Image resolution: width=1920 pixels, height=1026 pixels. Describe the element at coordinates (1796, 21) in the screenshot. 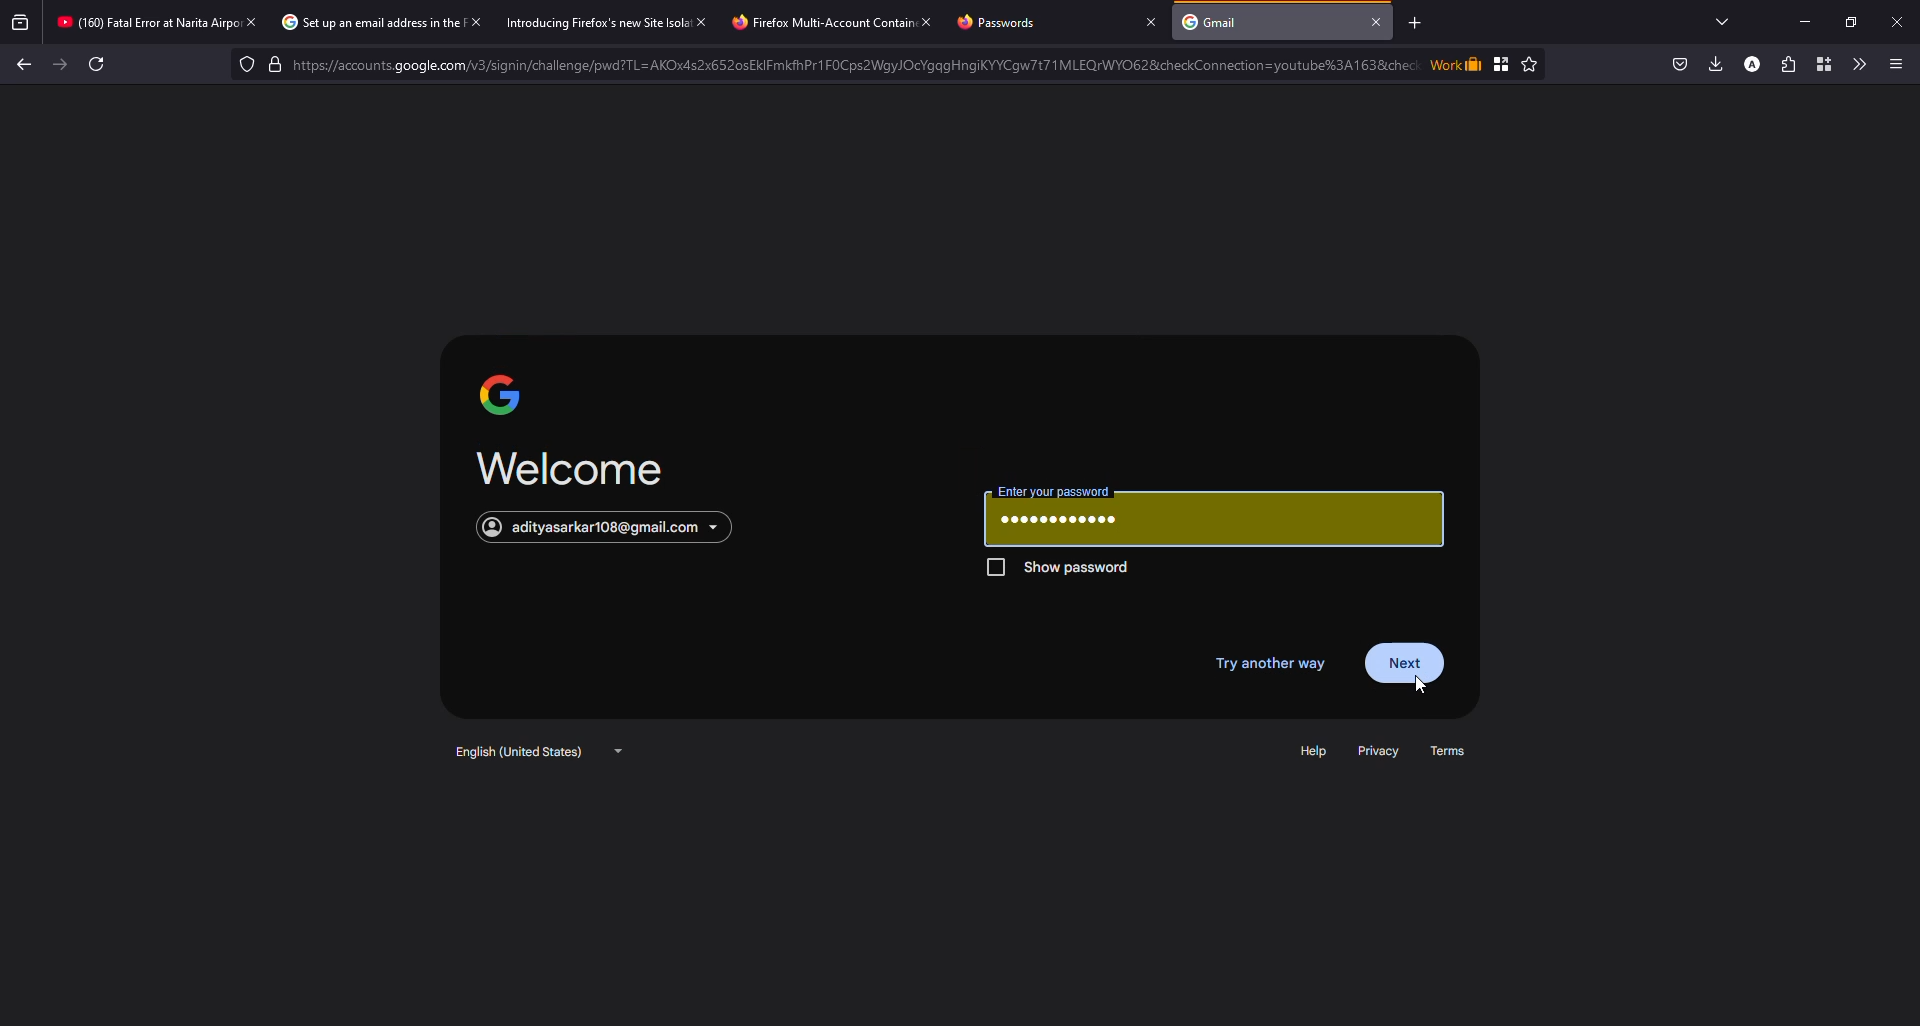

I see `minimize` at that location.